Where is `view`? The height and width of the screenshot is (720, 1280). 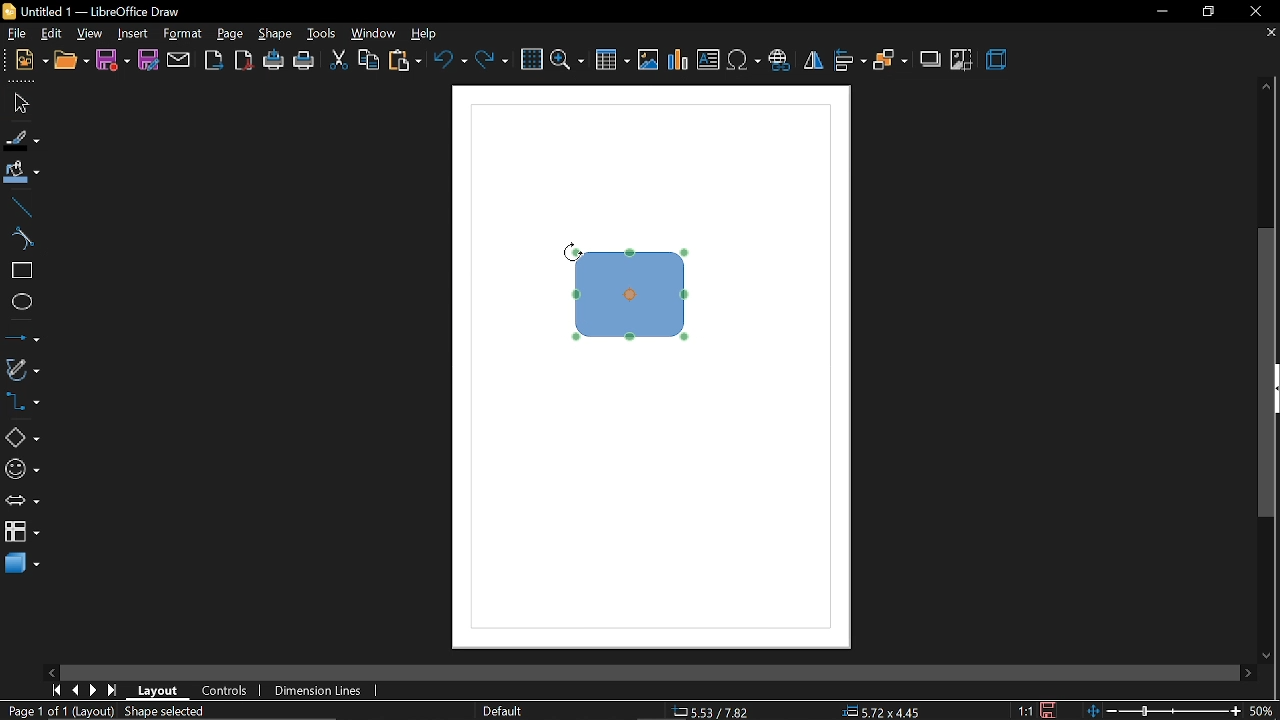 view is located at coordinates (91, 35).